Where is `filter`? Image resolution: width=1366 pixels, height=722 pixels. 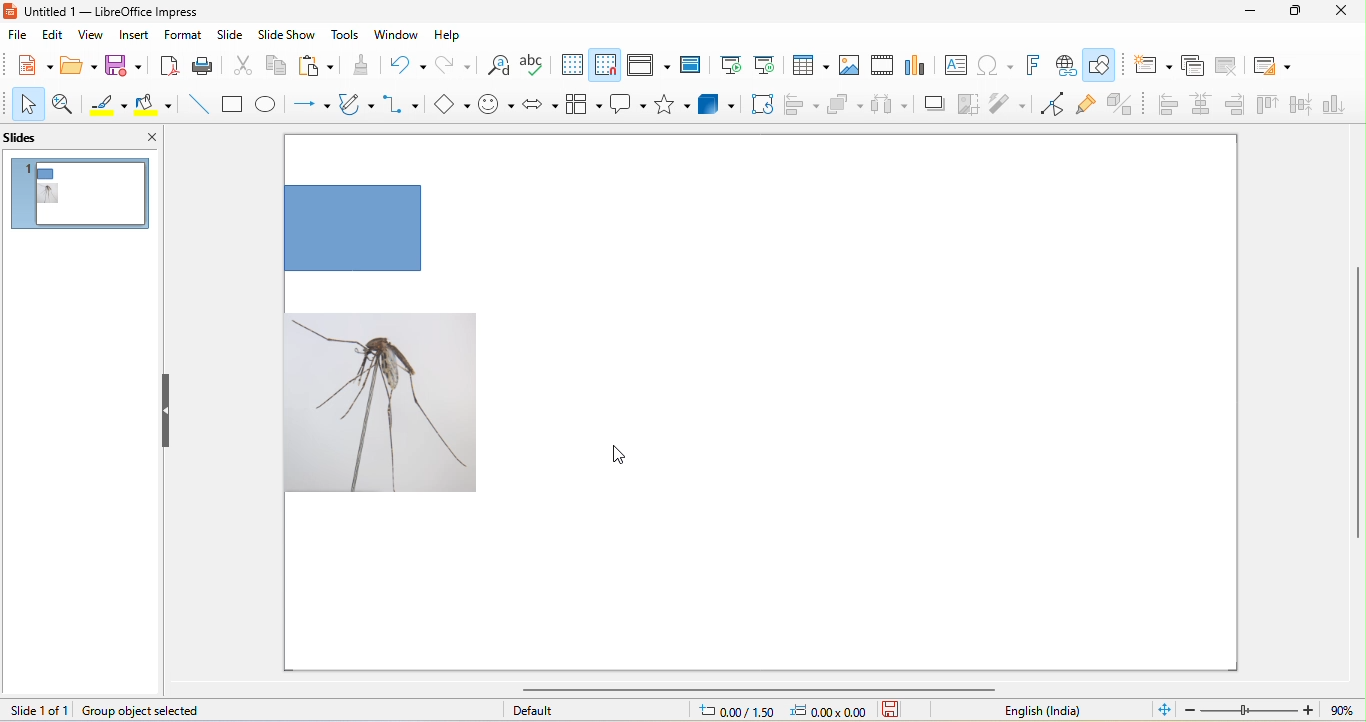 filter is located at coordinates (1005, 106).